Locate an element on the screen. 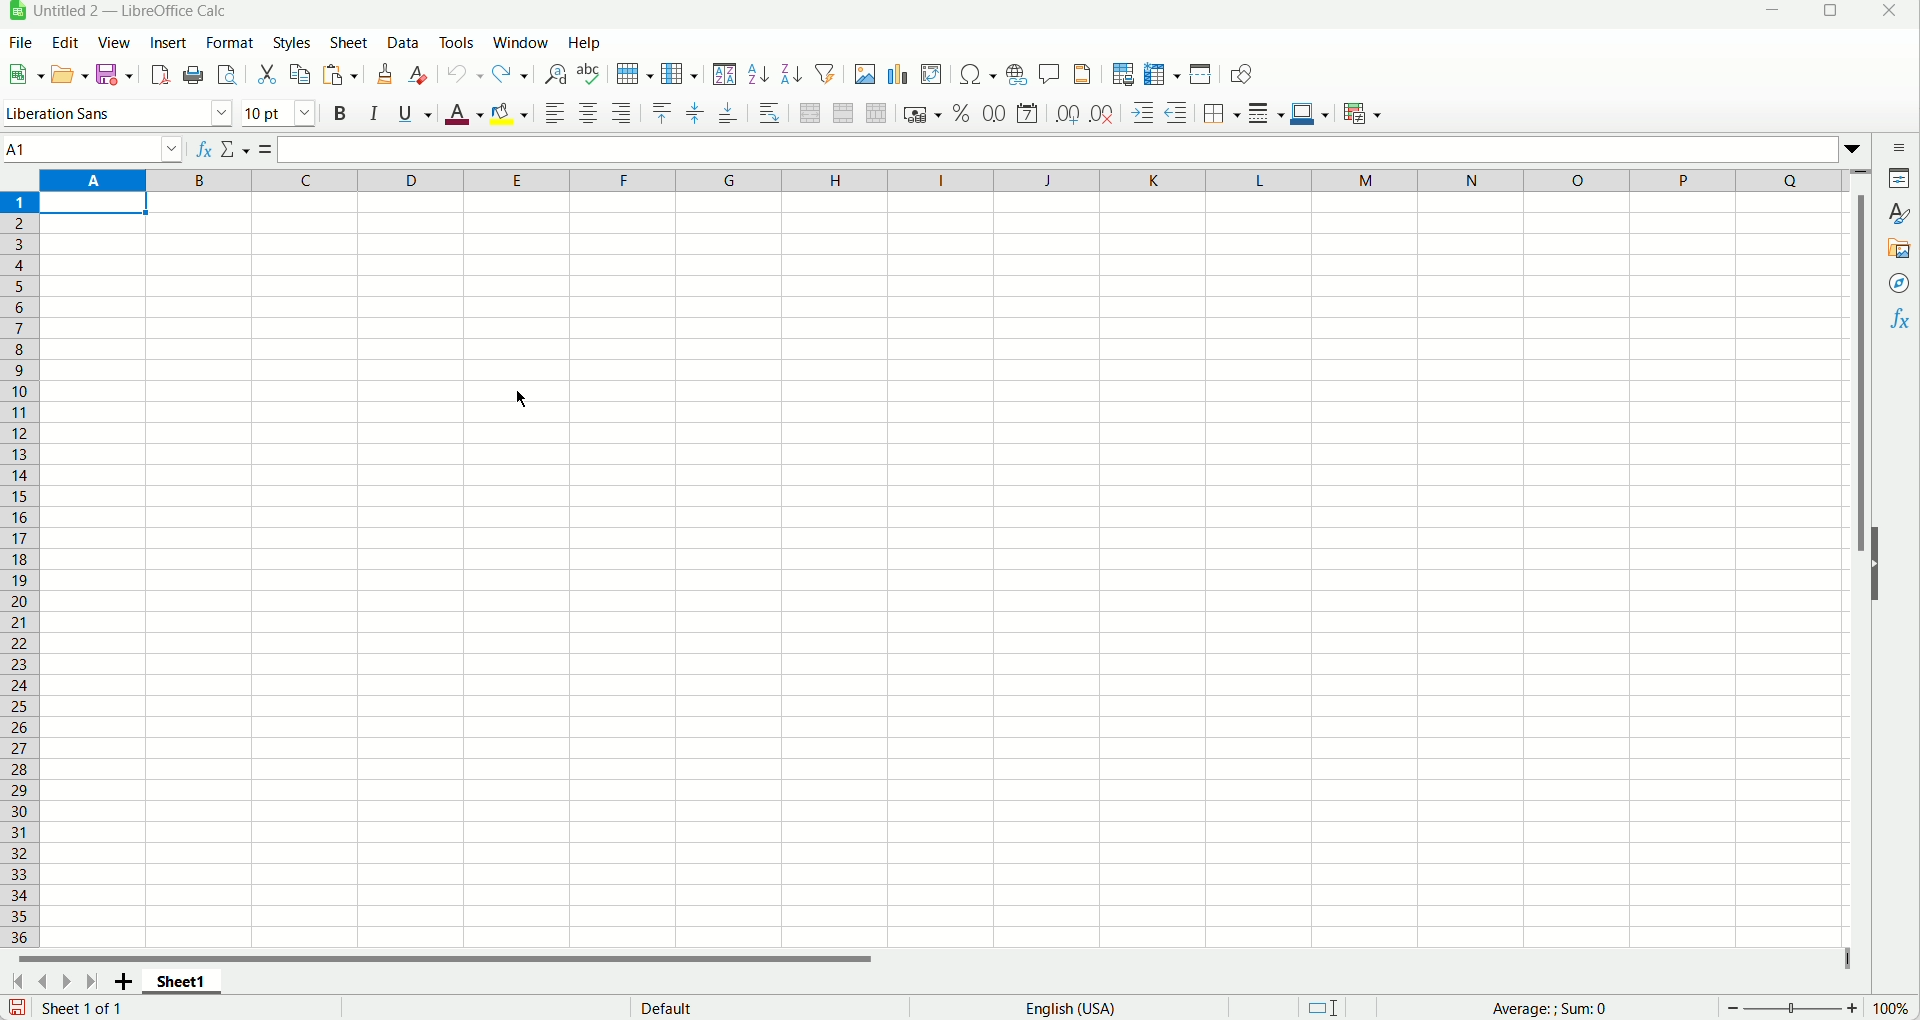  center vertically is located at coordinates (696, 110).